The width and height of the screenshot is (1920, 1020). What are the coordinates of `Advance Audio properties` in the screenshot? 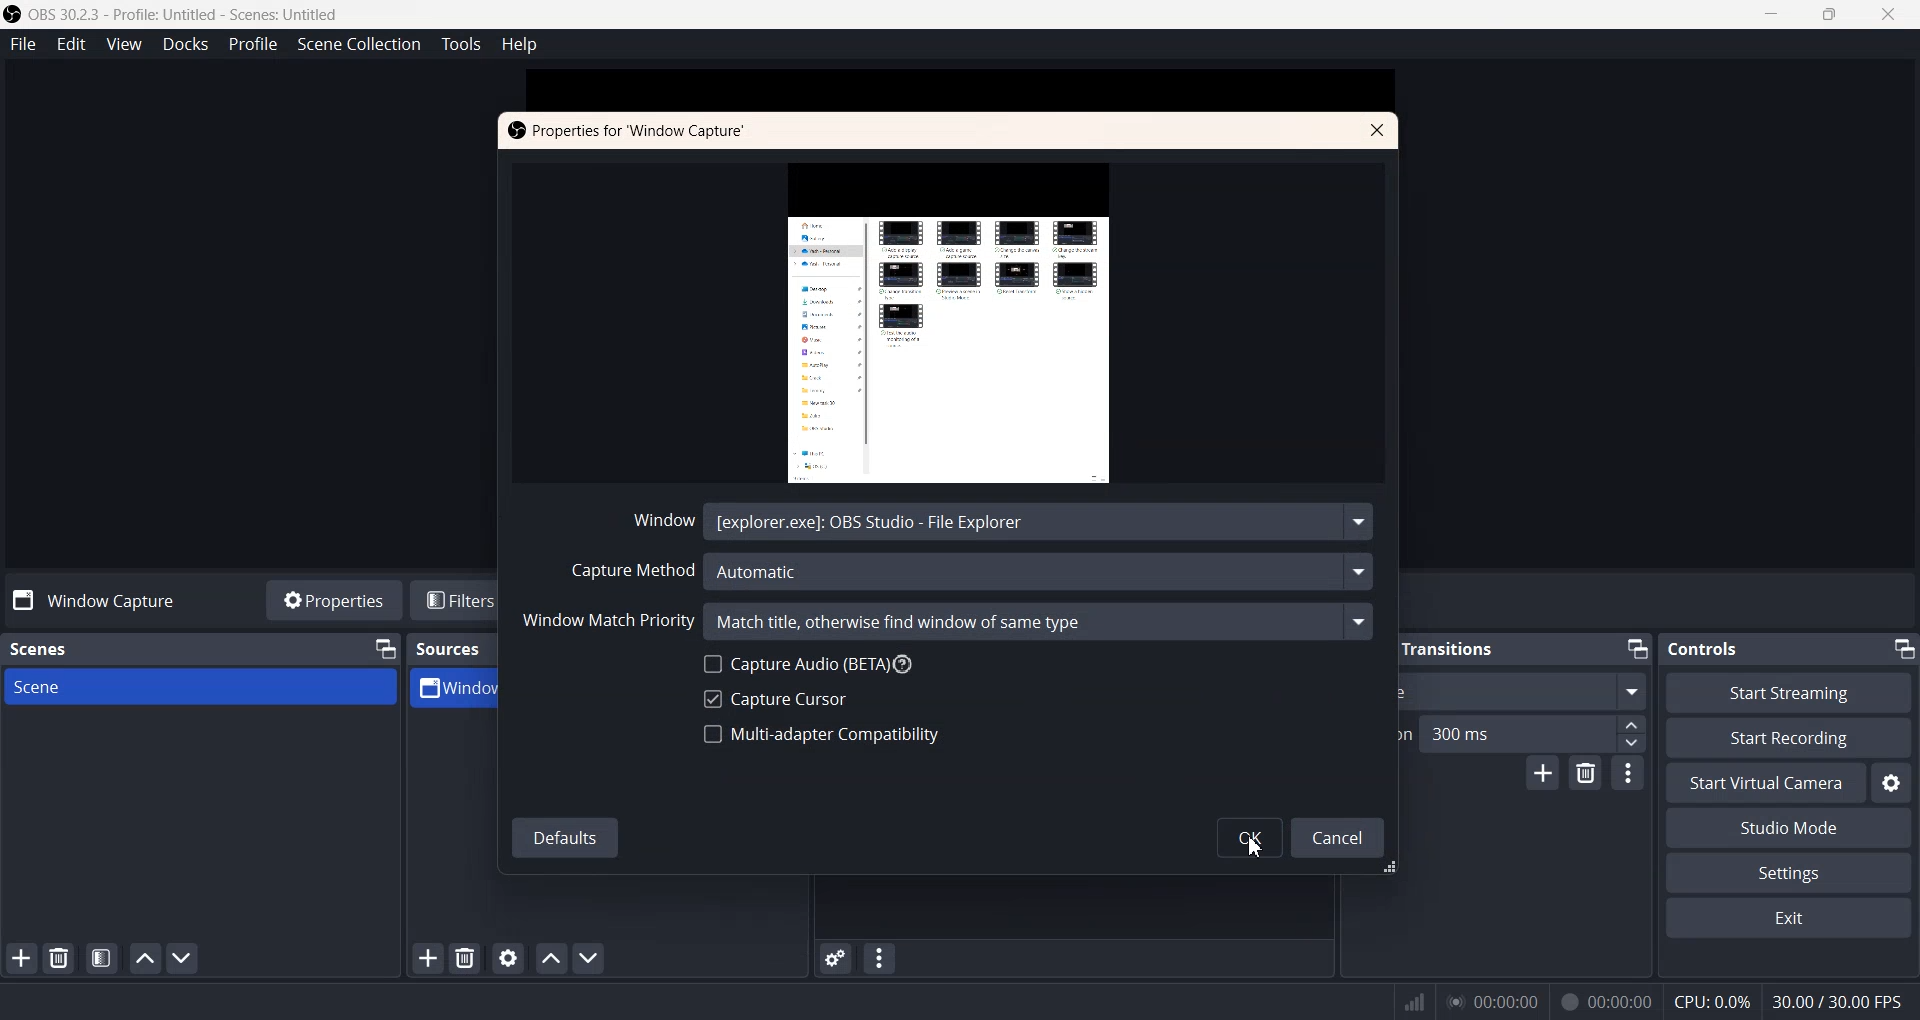 It's located at (836, 958).